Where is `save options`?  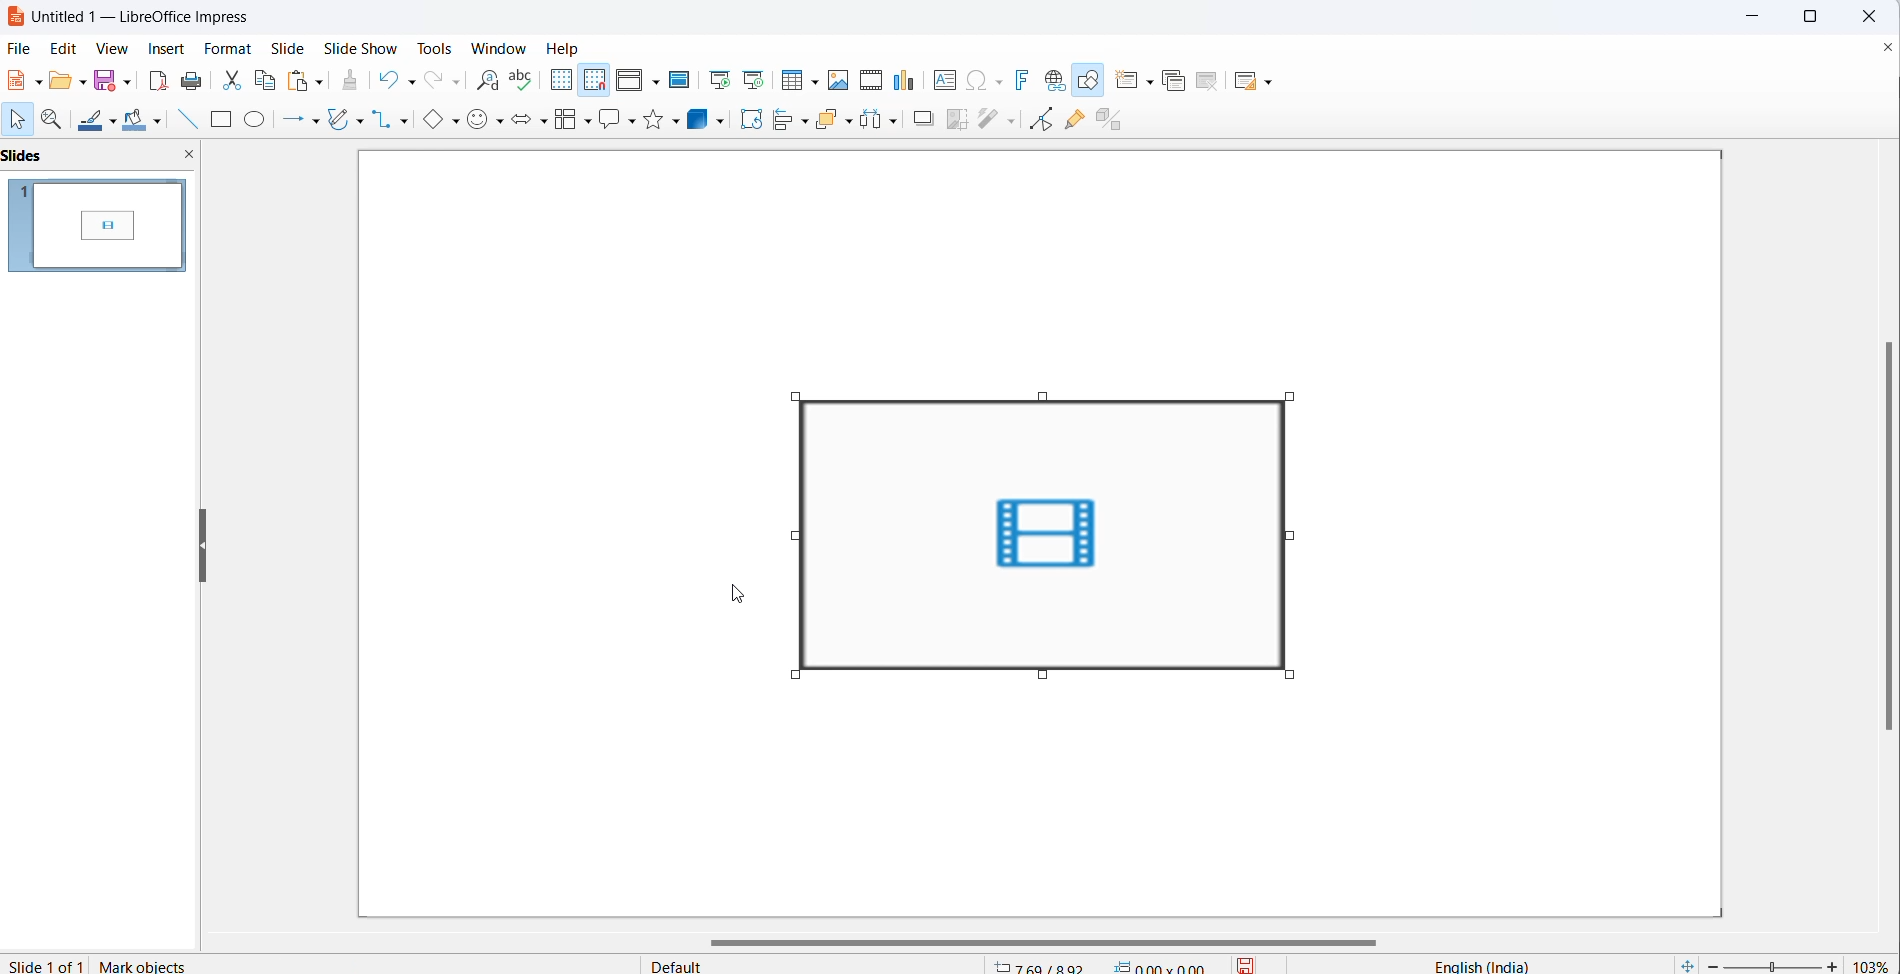 save options is located at coordinates (124, 84).